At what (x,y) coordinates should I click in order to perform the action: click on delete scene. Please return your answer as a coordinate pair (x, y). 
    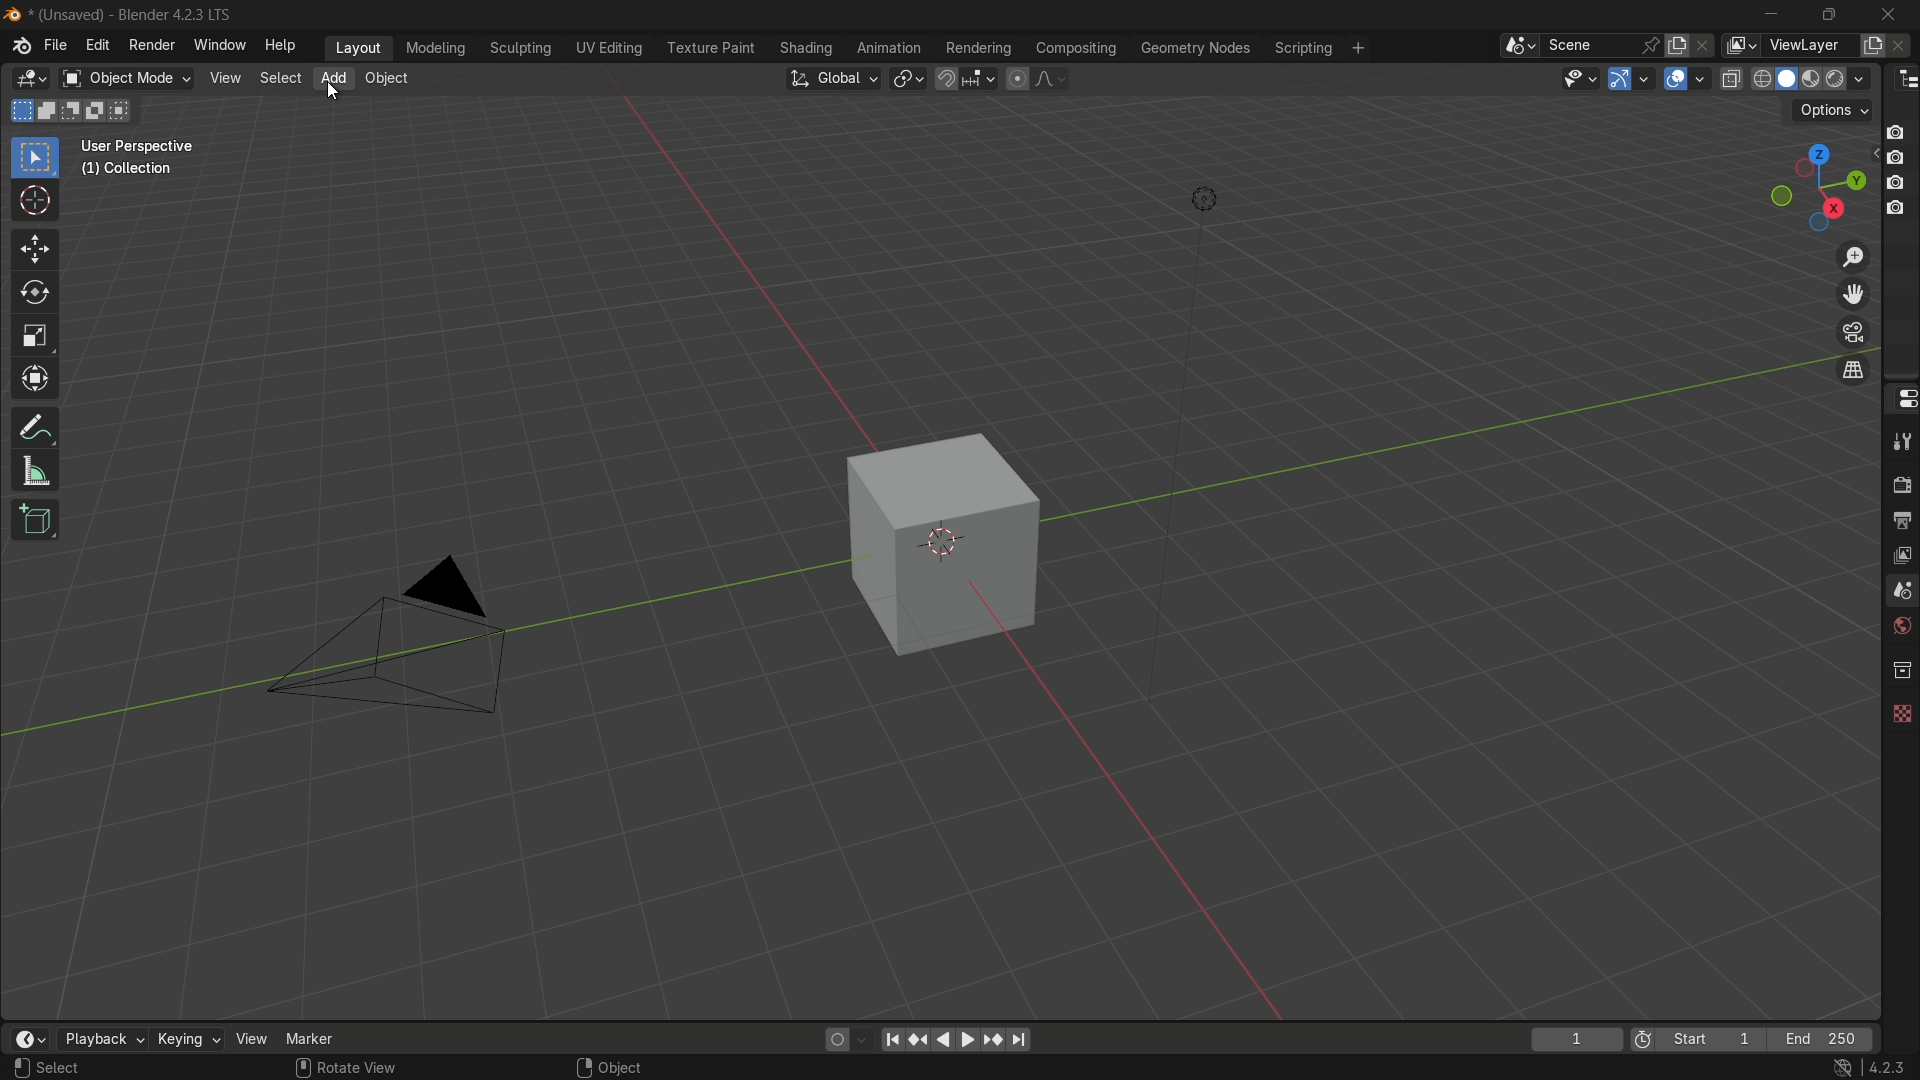
    Looking at the image, I should click on (1703, 46).